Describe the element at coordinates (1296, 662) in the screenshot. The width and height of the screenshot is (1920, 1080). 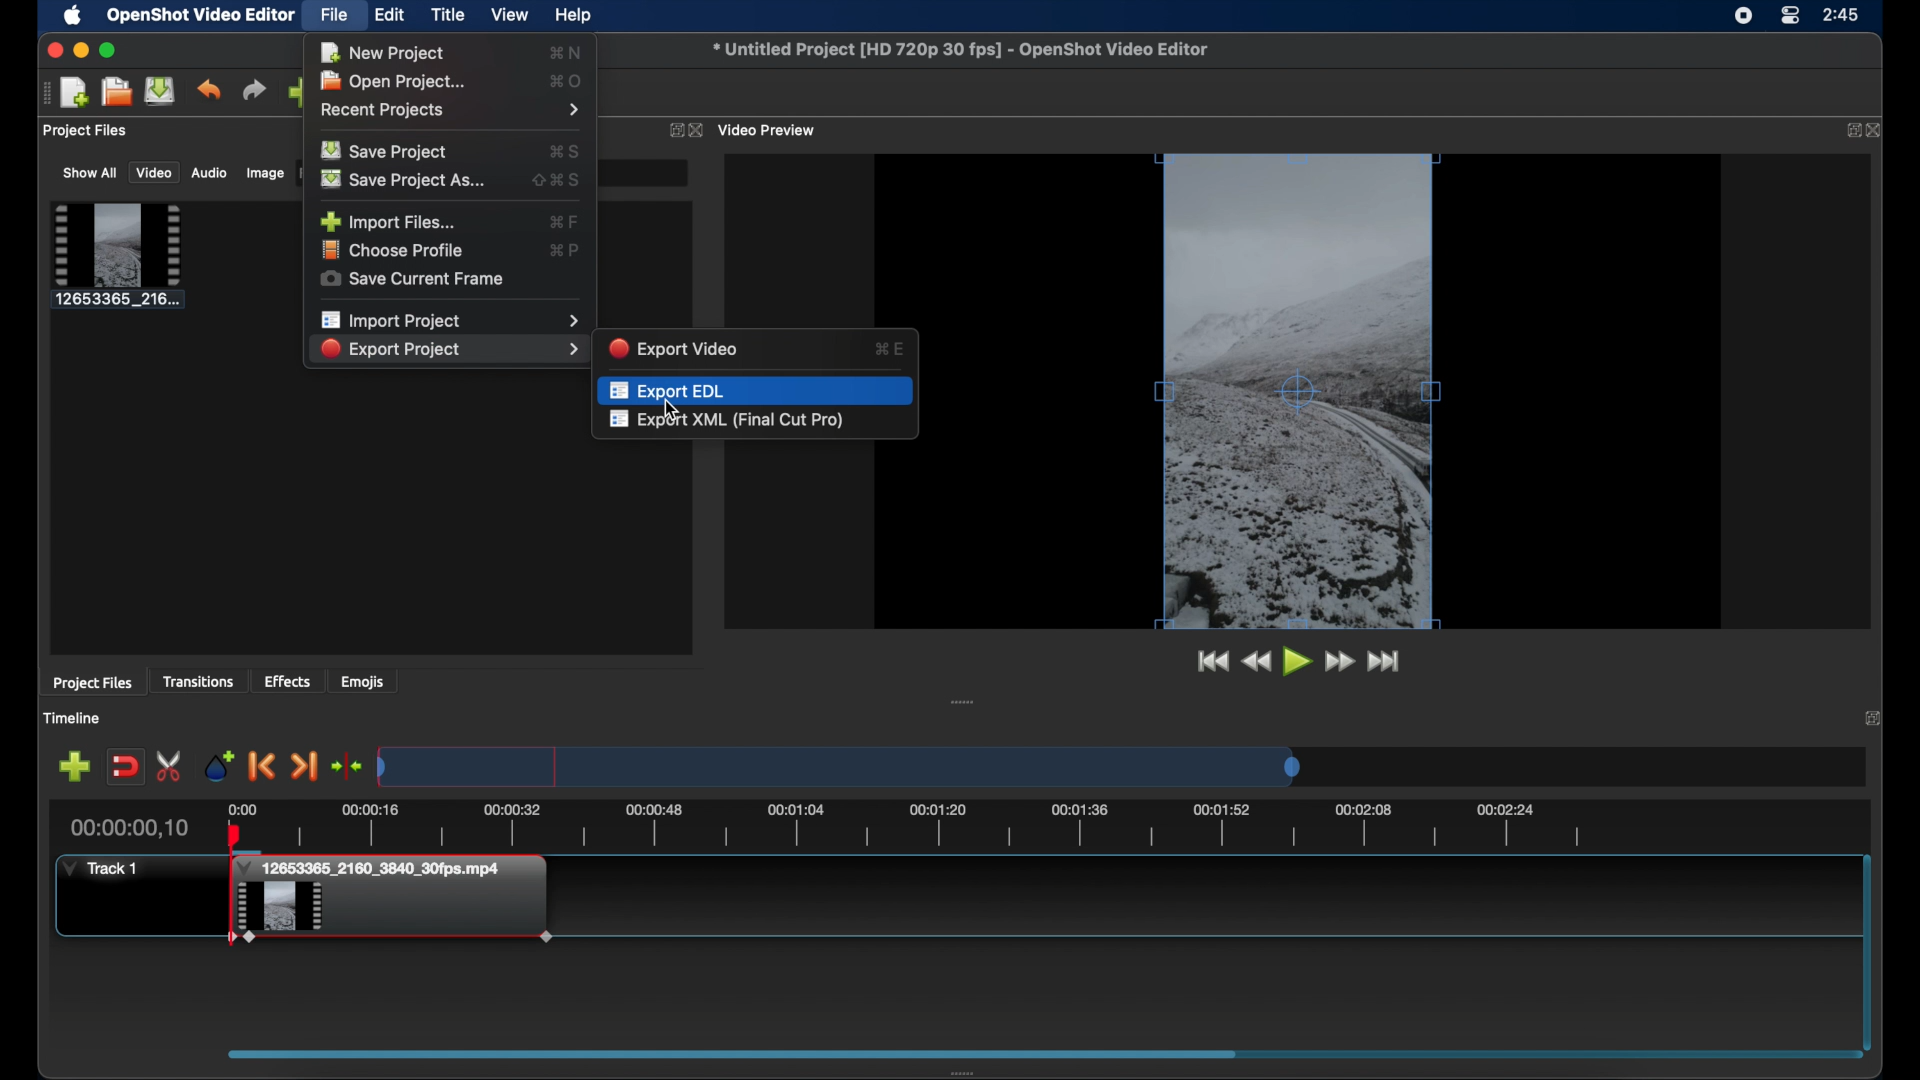
I see `play` at that location.